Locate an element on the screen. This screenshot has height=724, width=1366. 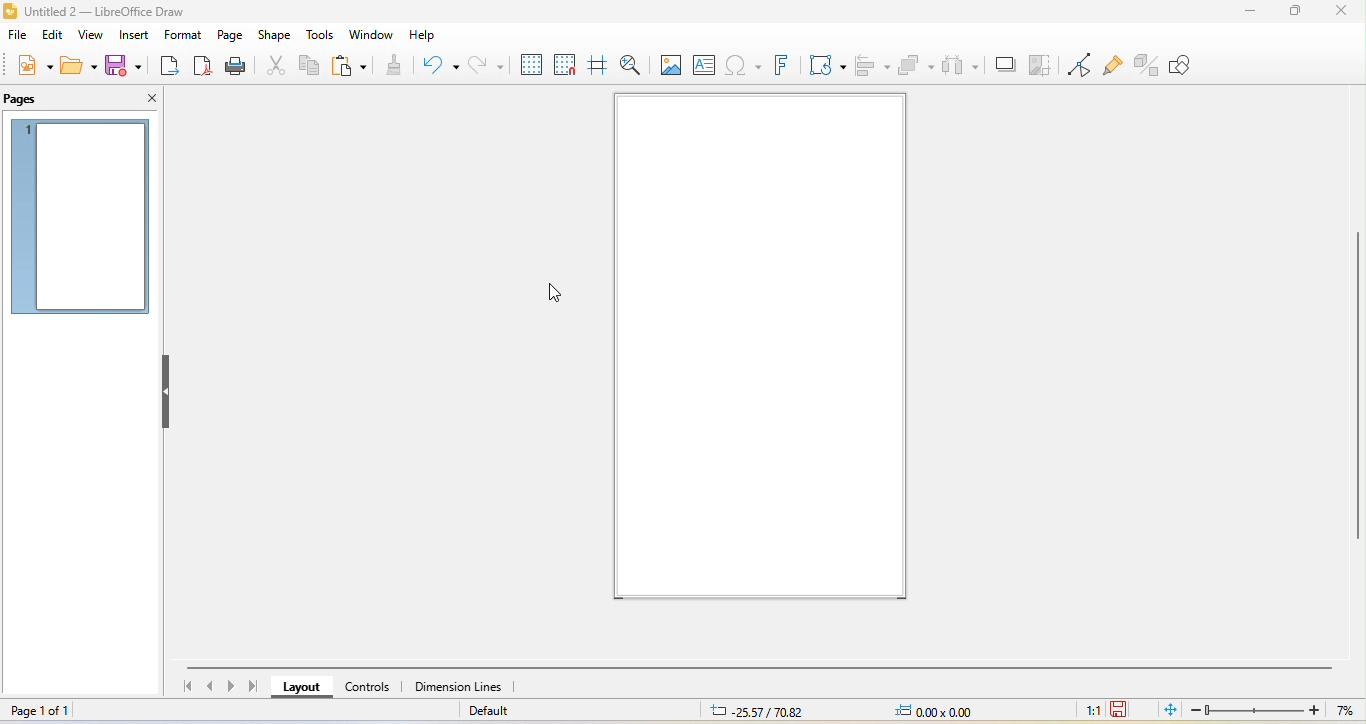
last page is located at coordinates (257, 686).